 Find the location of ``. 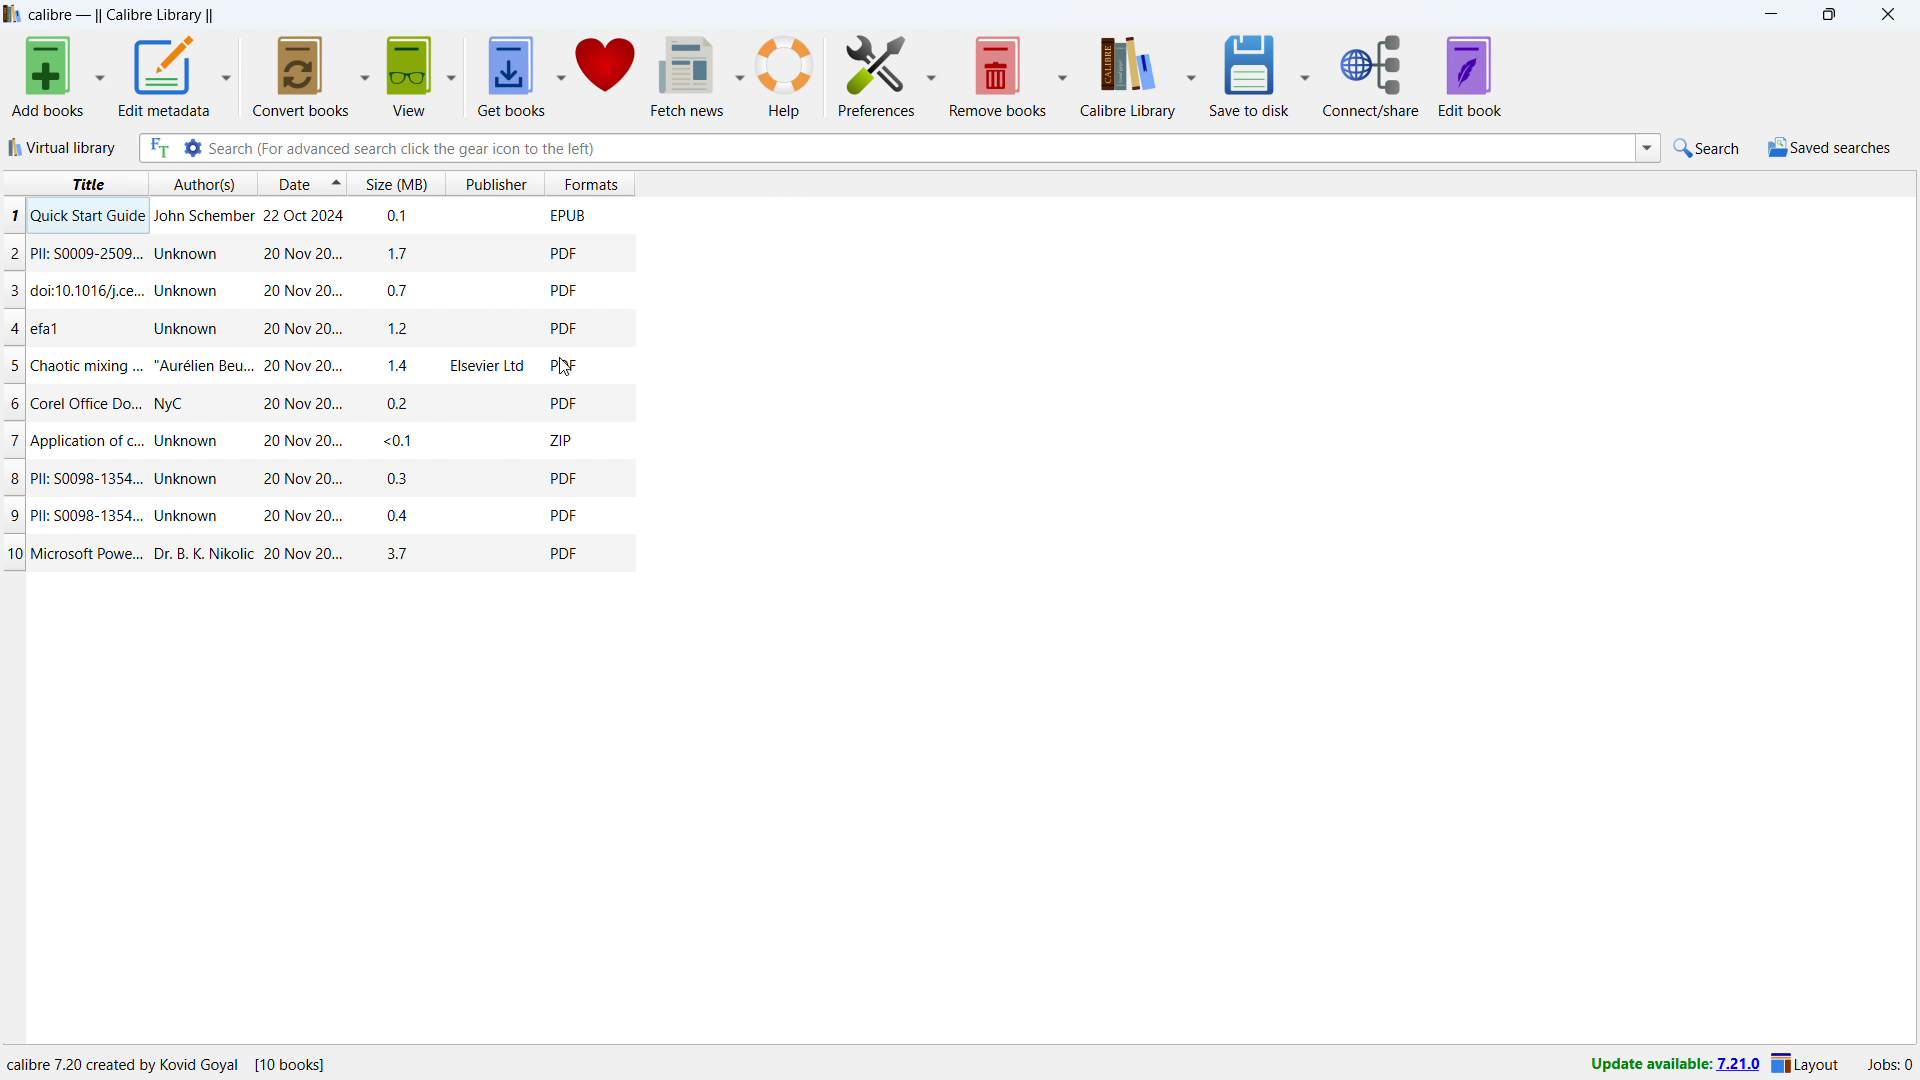

 is located at coordinates (606, 74).